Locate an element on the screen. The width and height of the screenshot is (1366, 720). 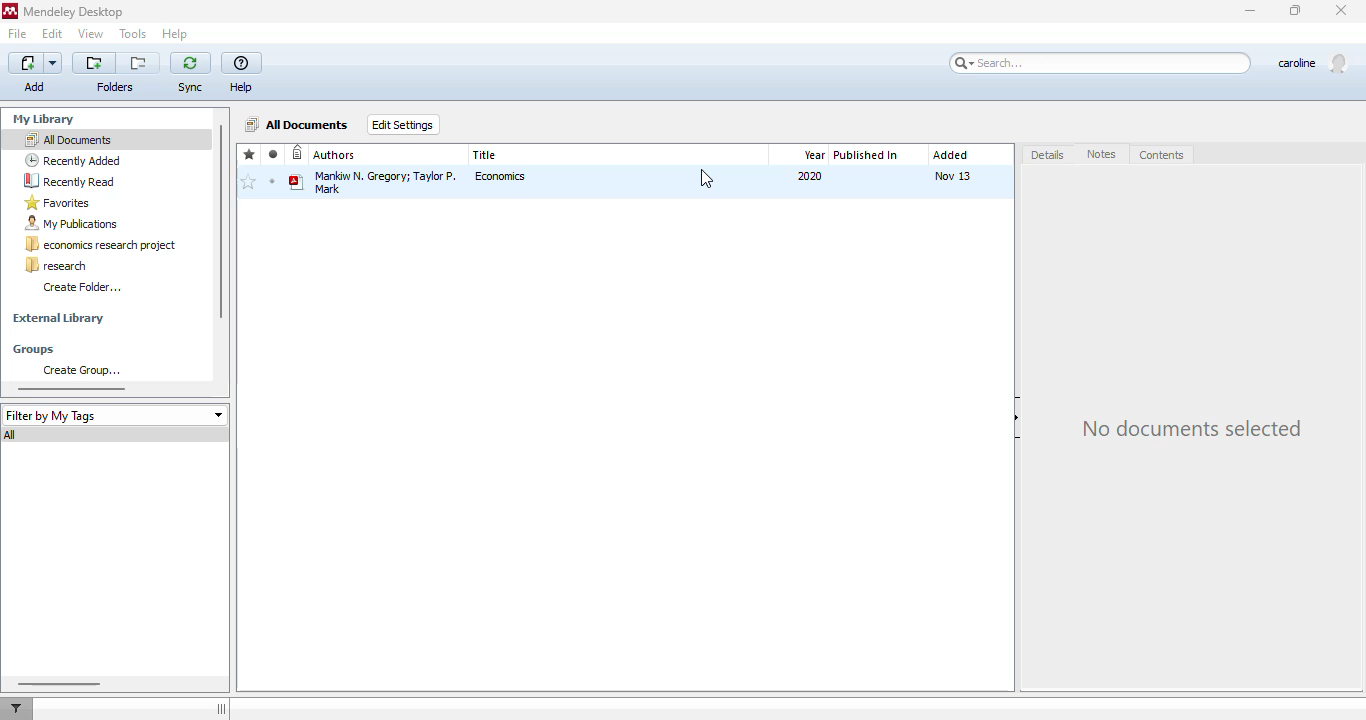
logo is located at coordinates (10, 11).